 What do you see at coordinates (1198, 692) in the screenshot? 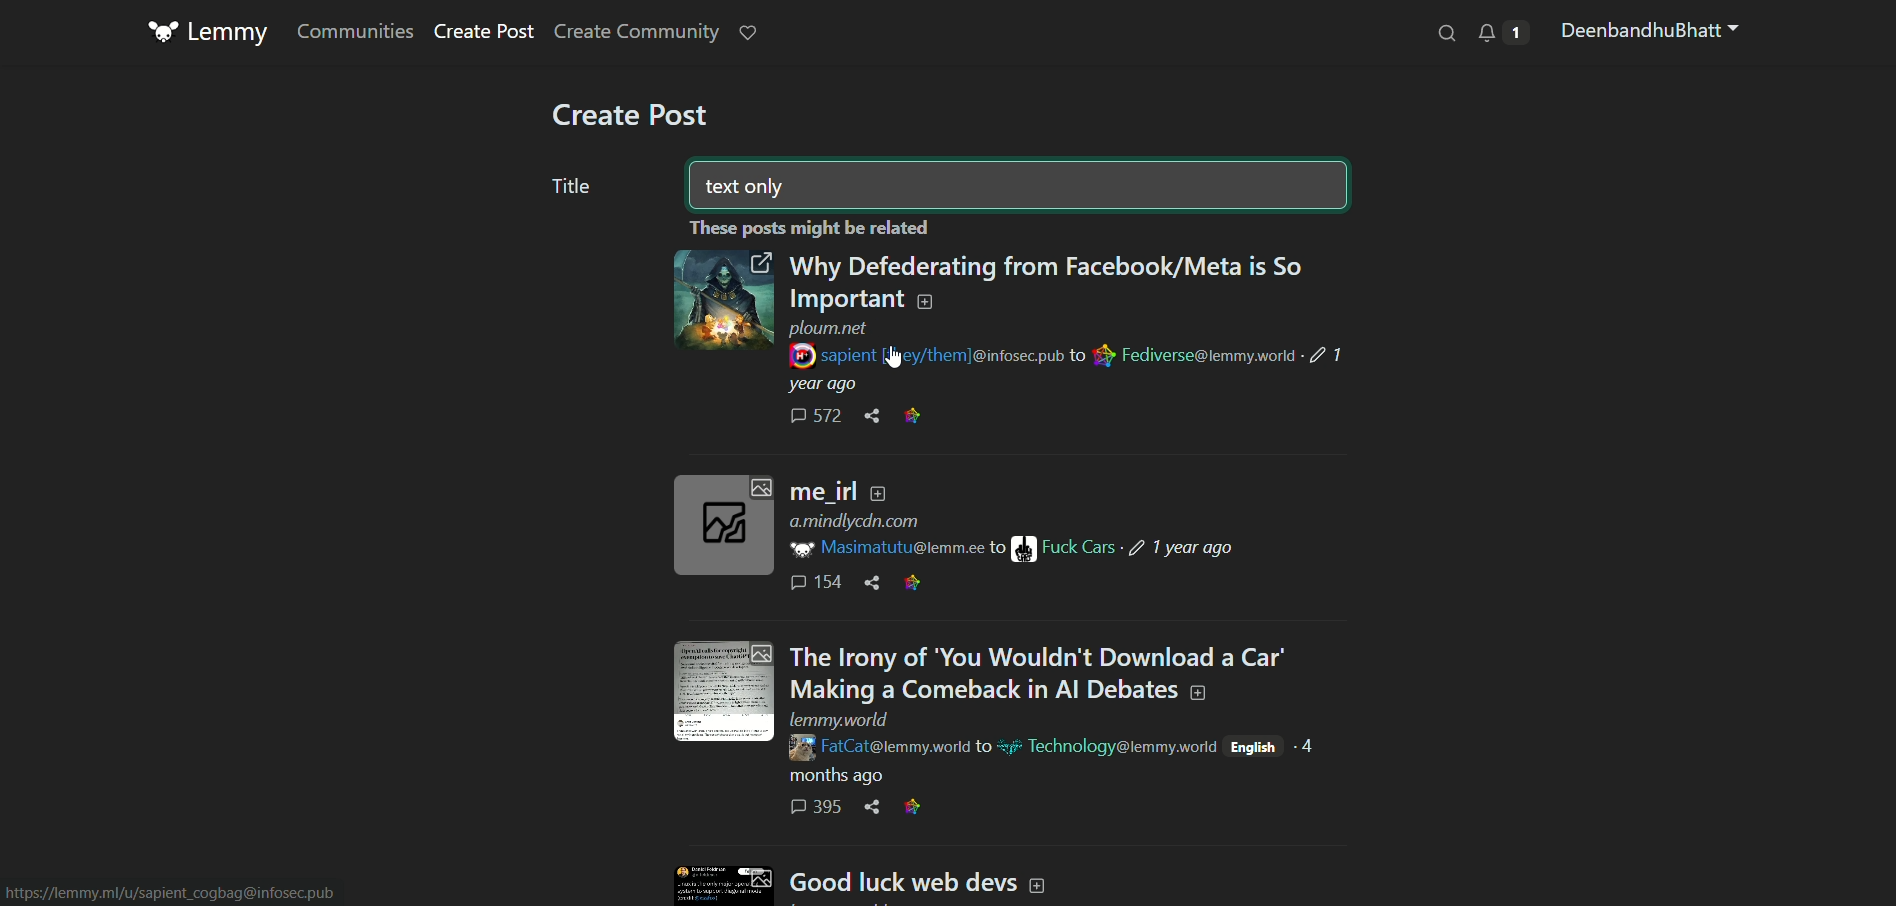
I see `Add` at bounding box center [1198, 692].